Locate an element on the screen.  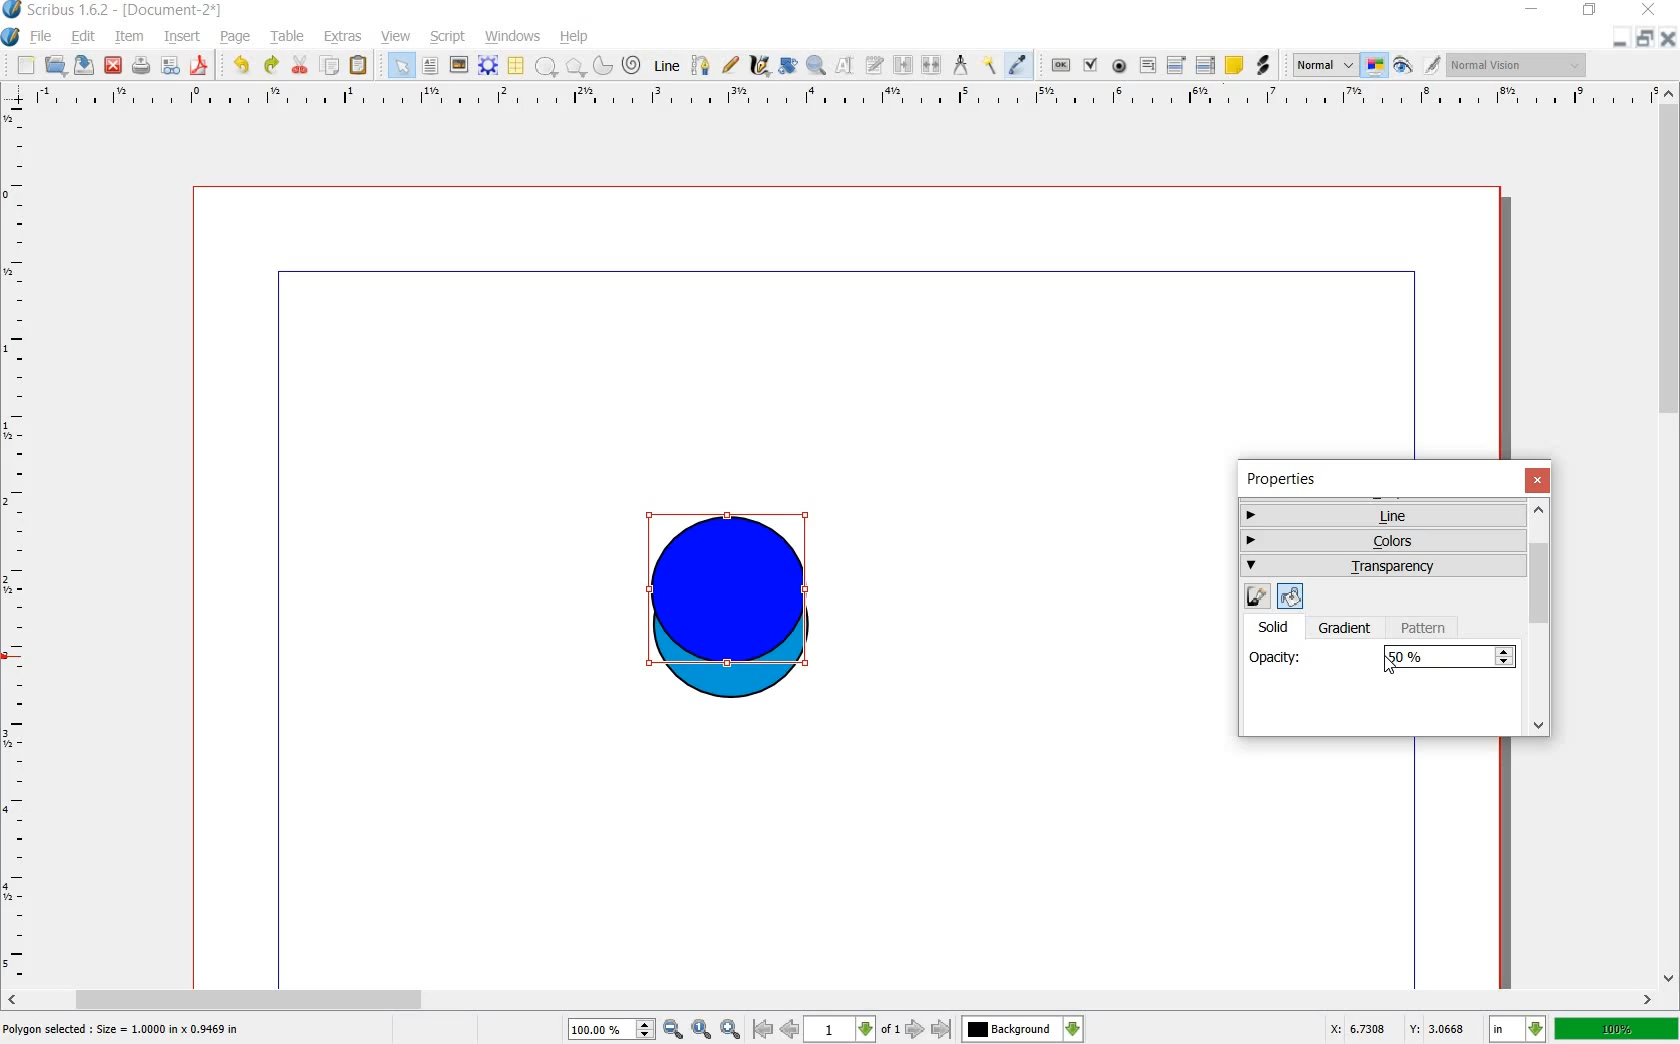
image frame is located at coordinates (458, 65).